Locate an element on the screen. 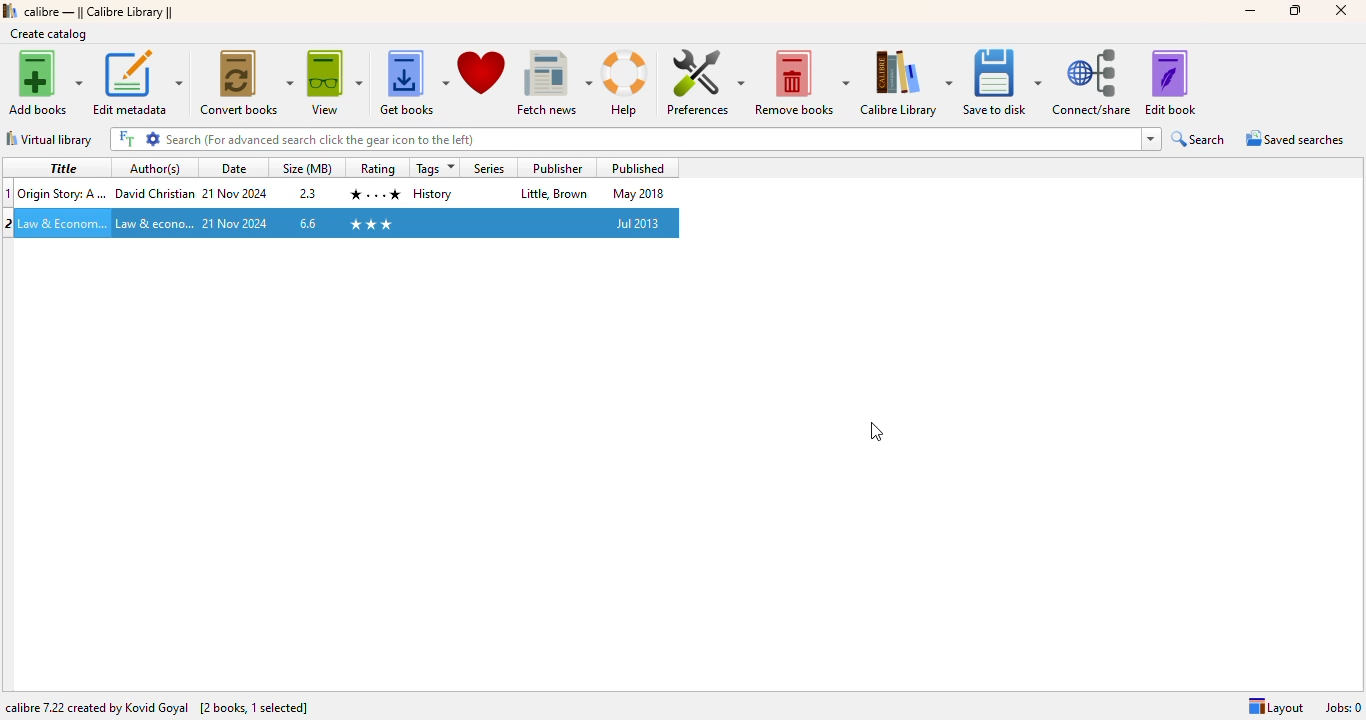  published date is located at coordinates (638, 194).